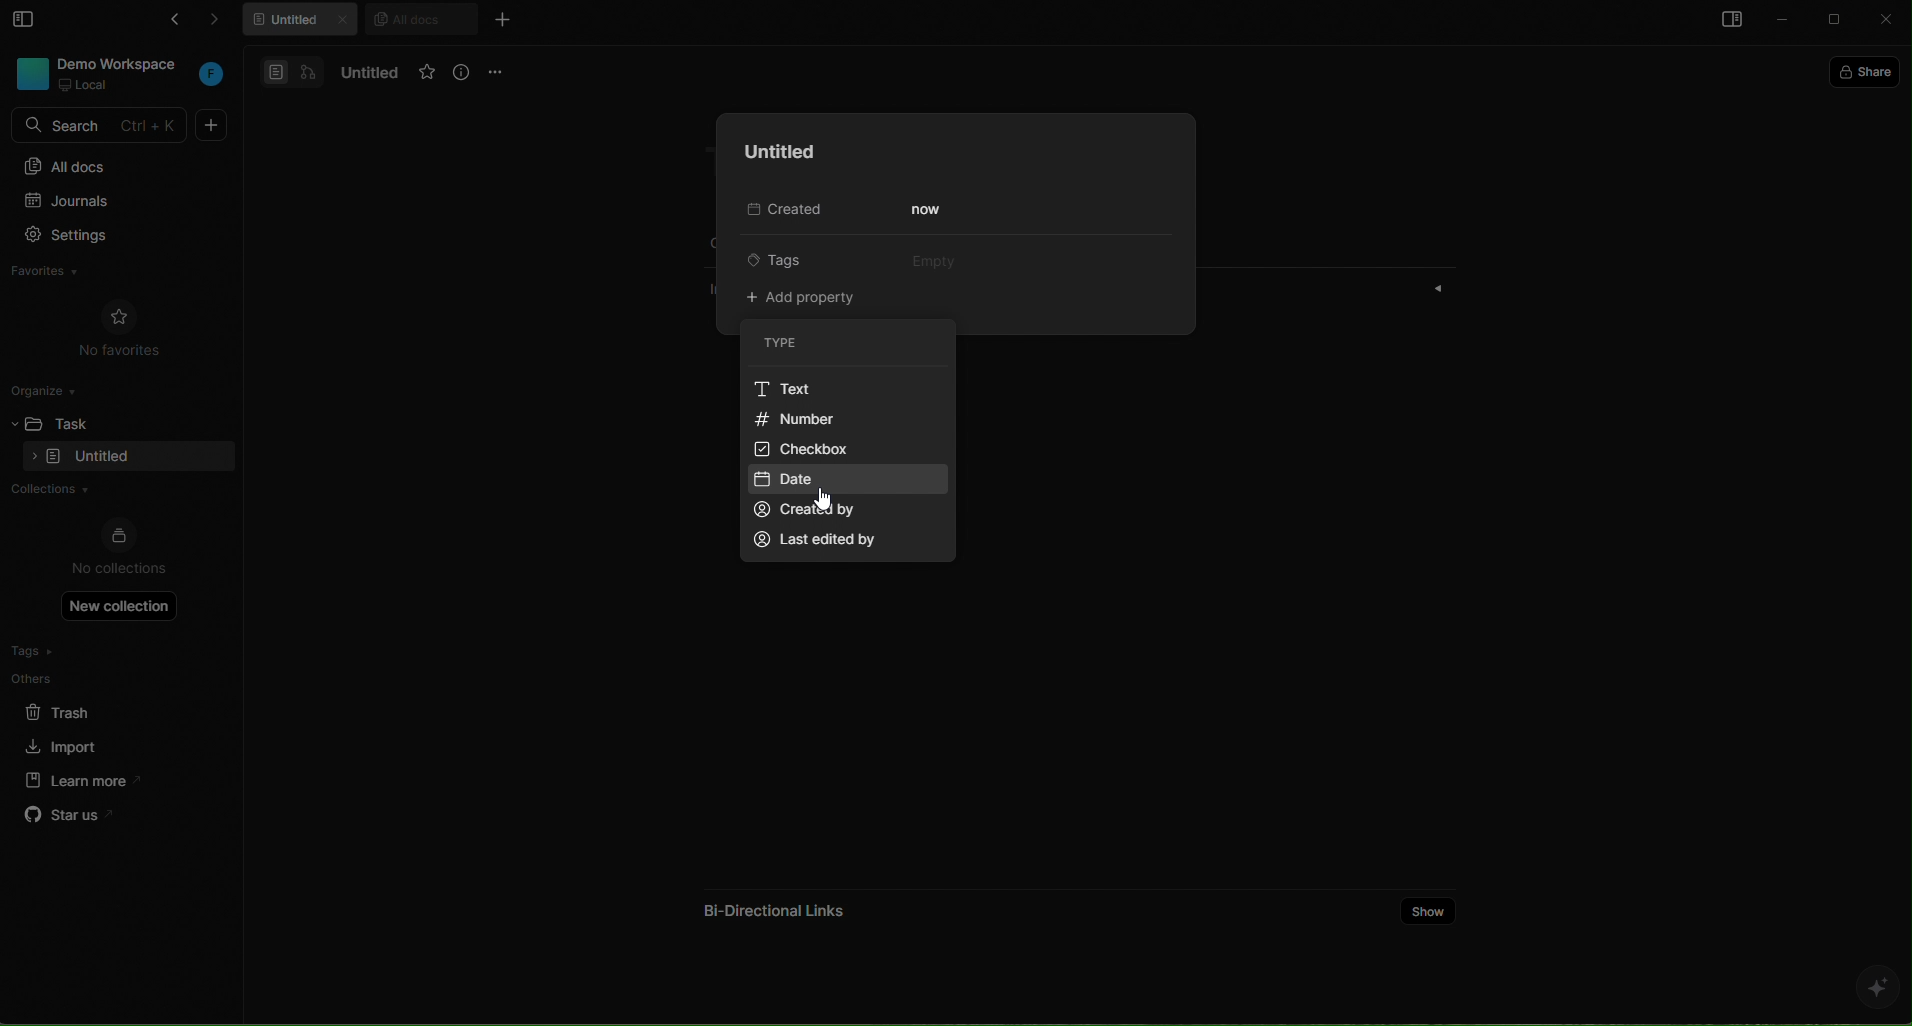 The image size is (1912, 1026). Describe the element at coordinates (112, 491) in the screenshot. I see `collections` at that location.